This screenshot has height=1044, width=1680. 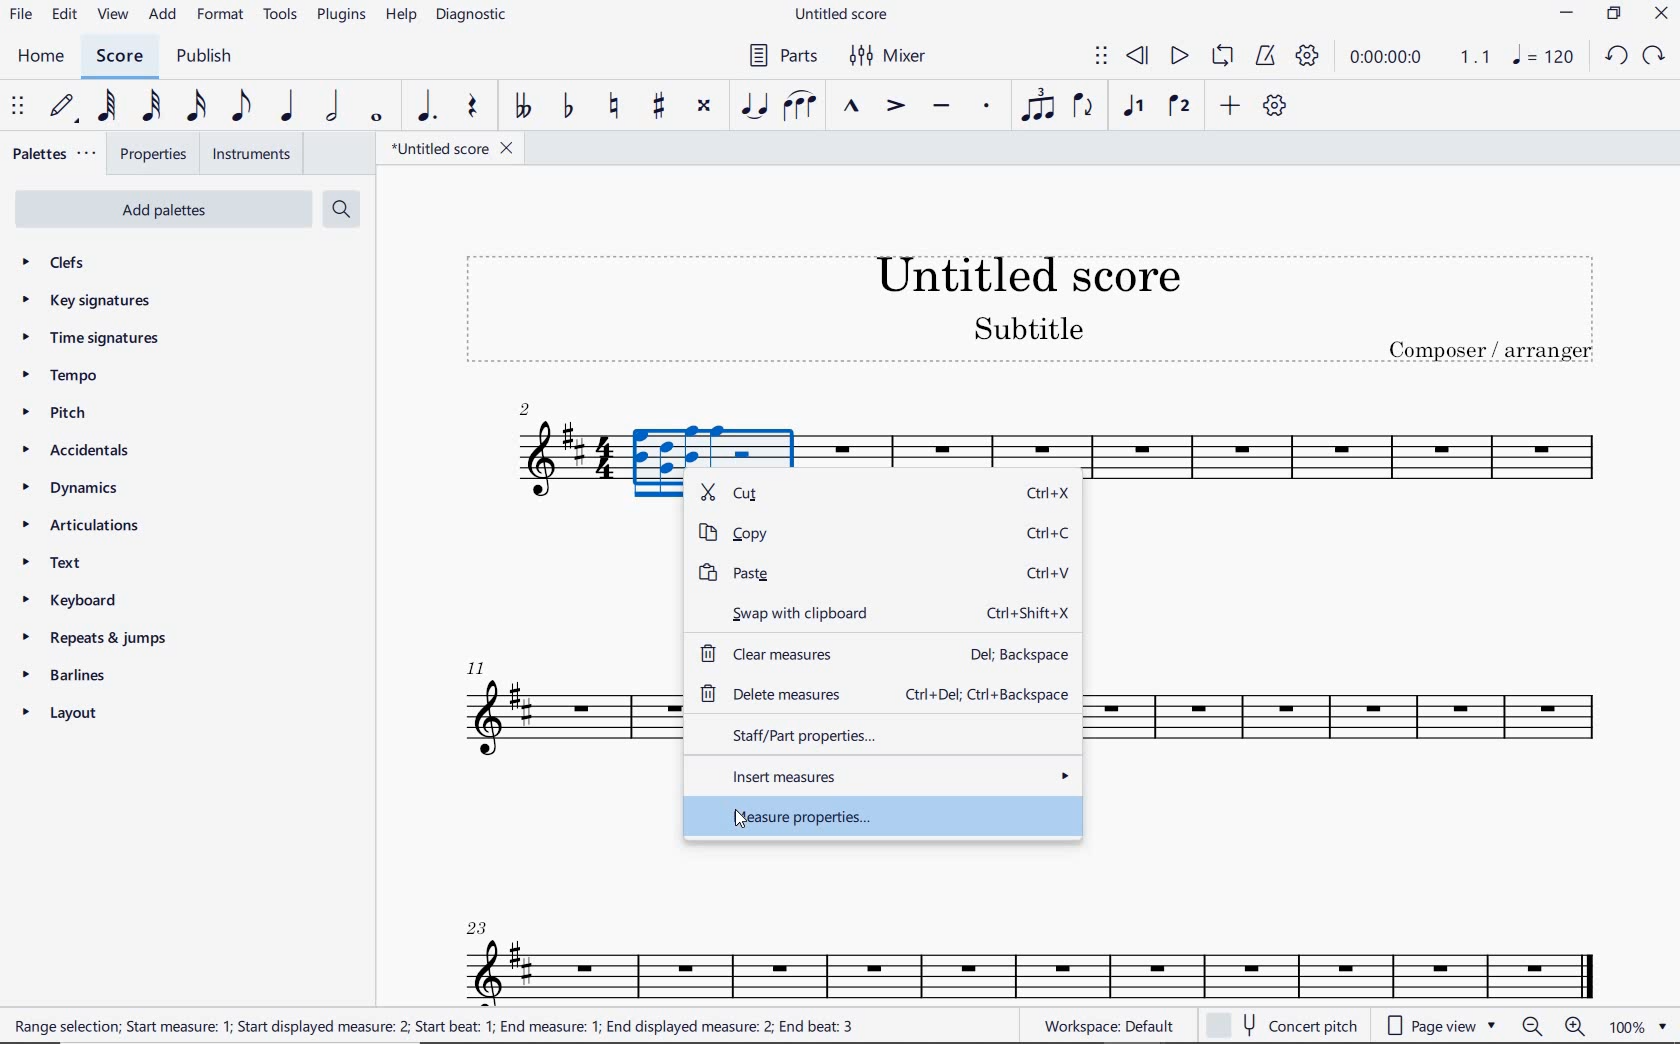 What do you see at coordinates (429, 107) in the screenshot?
I see `AUGMENTATION DOT` at bounding box center [429, 107].